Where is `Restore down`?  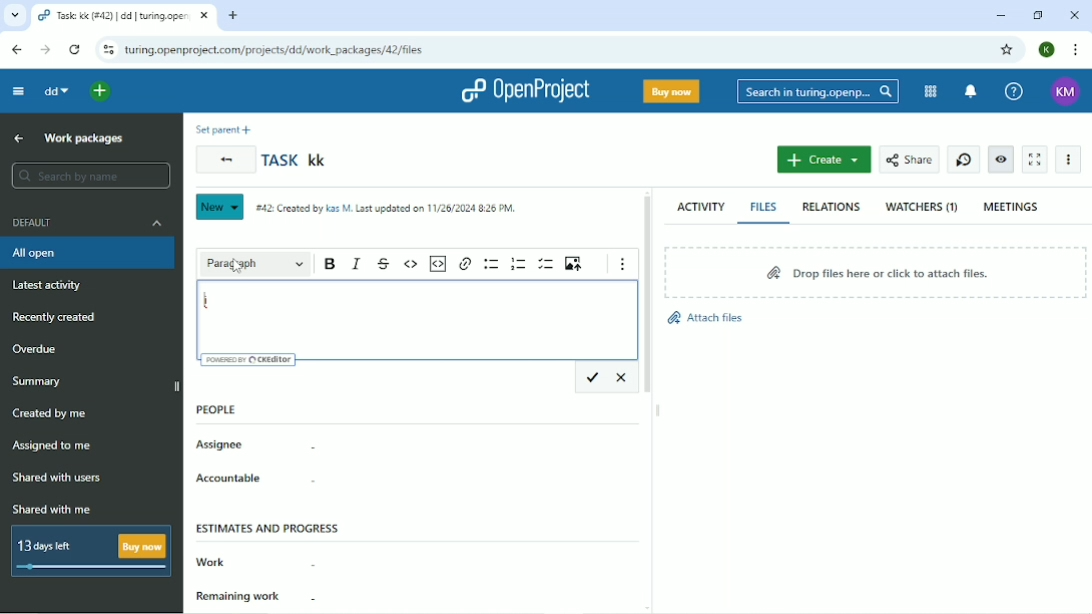 Restore down is located at coordinates (1040, 15).